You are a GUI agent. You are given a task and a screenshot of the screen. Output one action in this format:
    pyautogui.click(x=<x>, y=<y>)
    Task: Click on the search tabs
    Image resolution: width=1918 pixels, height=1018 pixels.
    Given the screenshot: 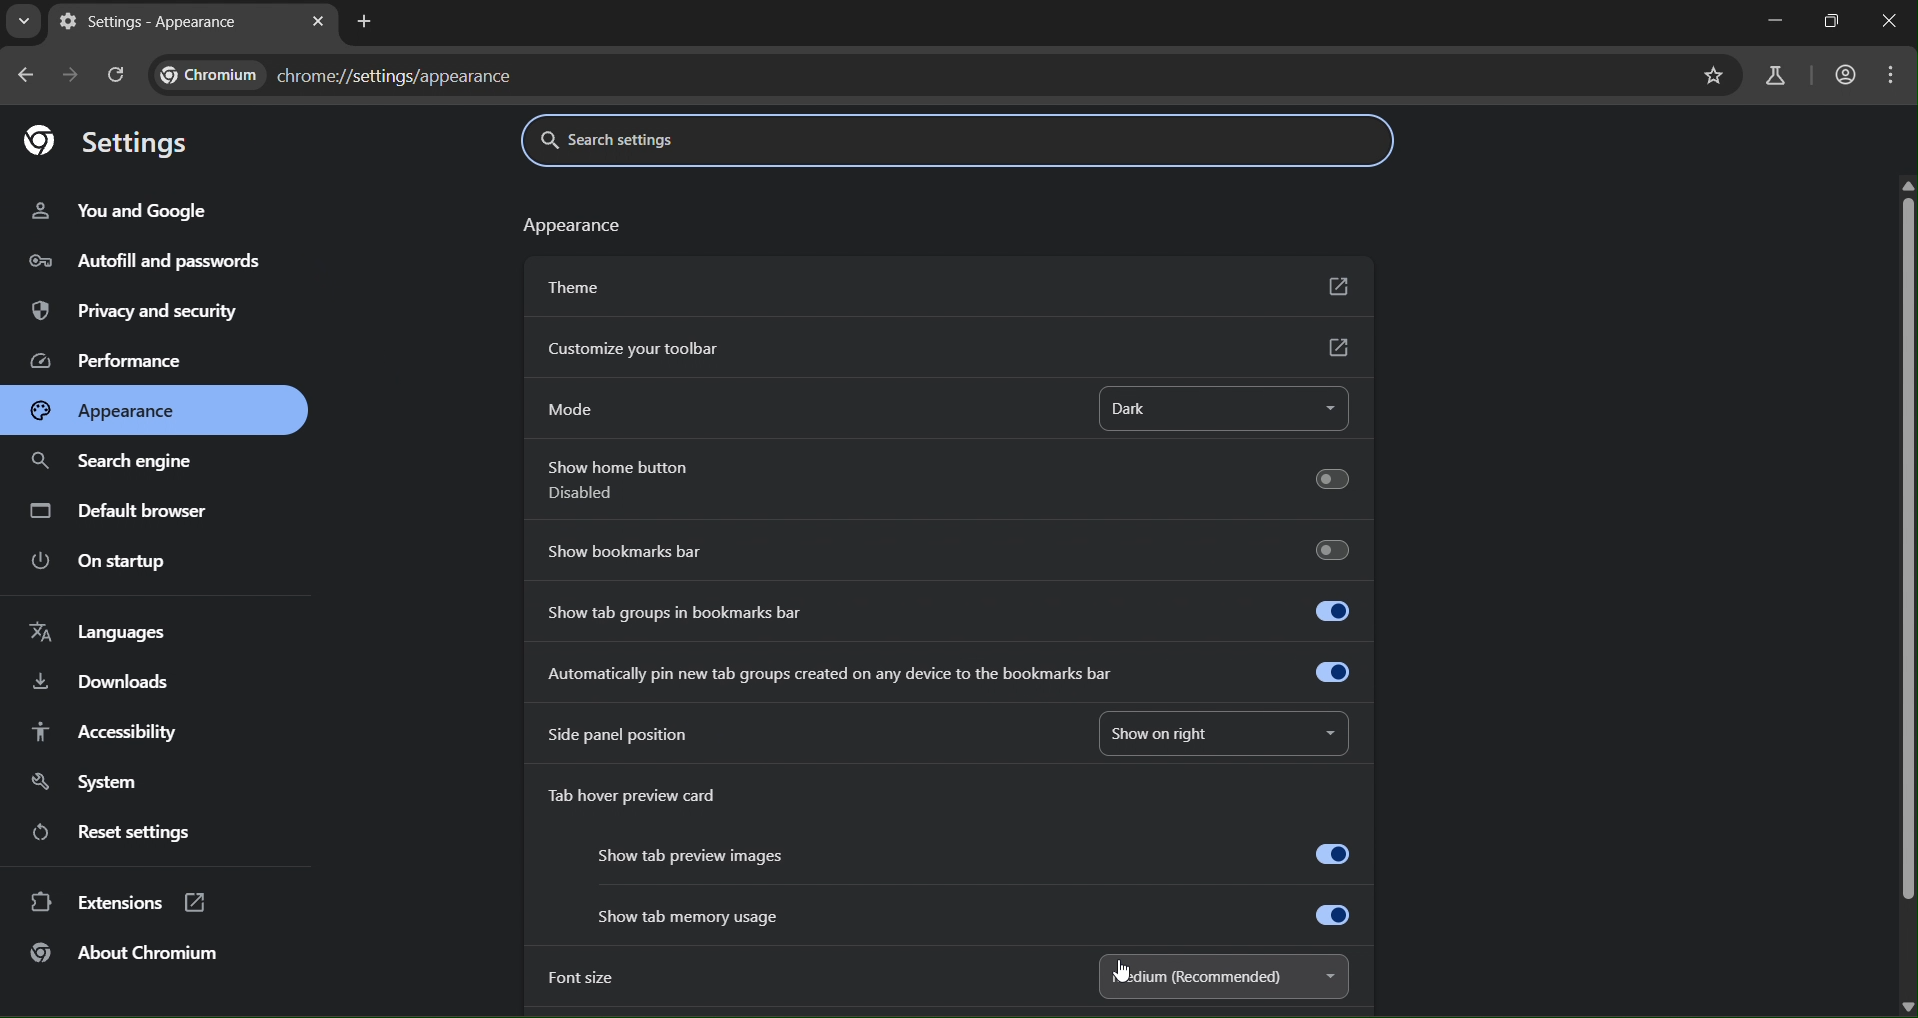 What is the action you would take?
    pyautogui.click(x=22, y=22)
    